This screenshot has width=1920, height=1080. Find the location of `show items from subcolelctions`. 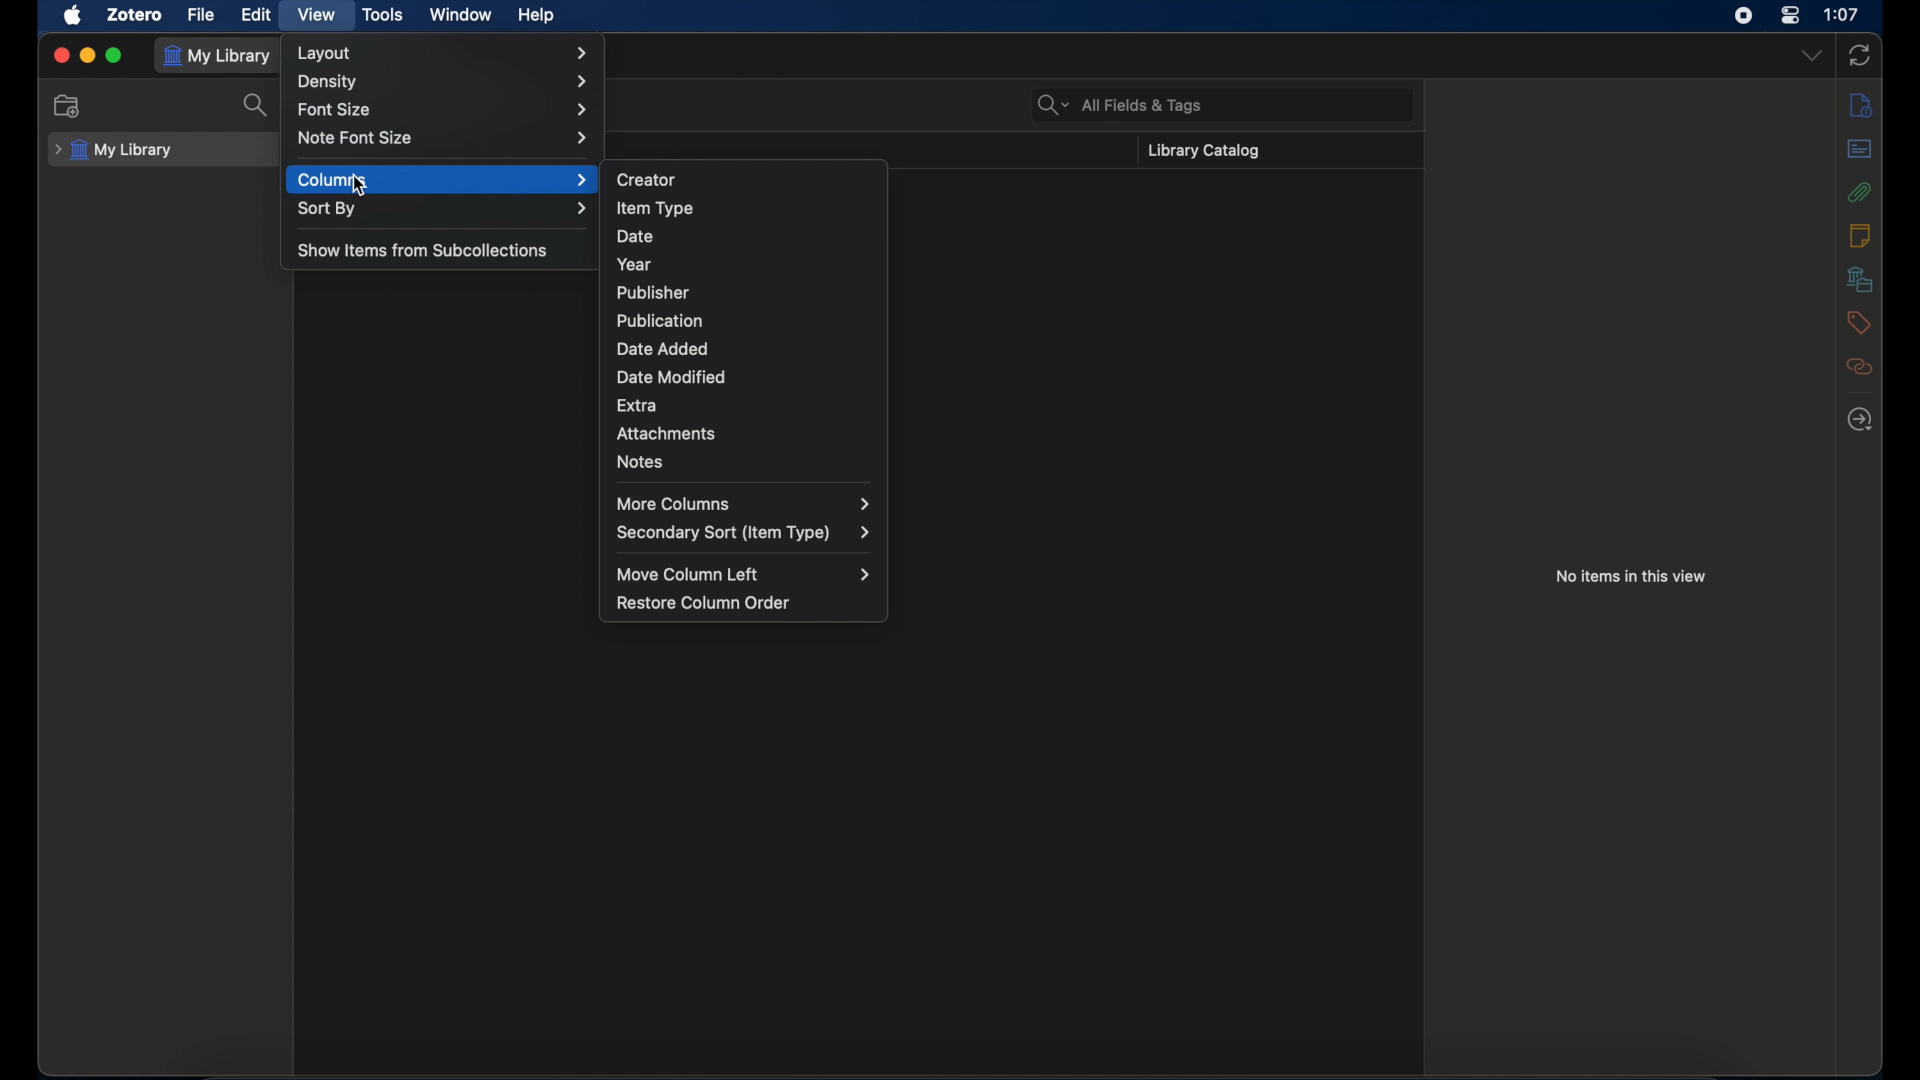

show items from subcolelctions is located at coordinates (424, 250).